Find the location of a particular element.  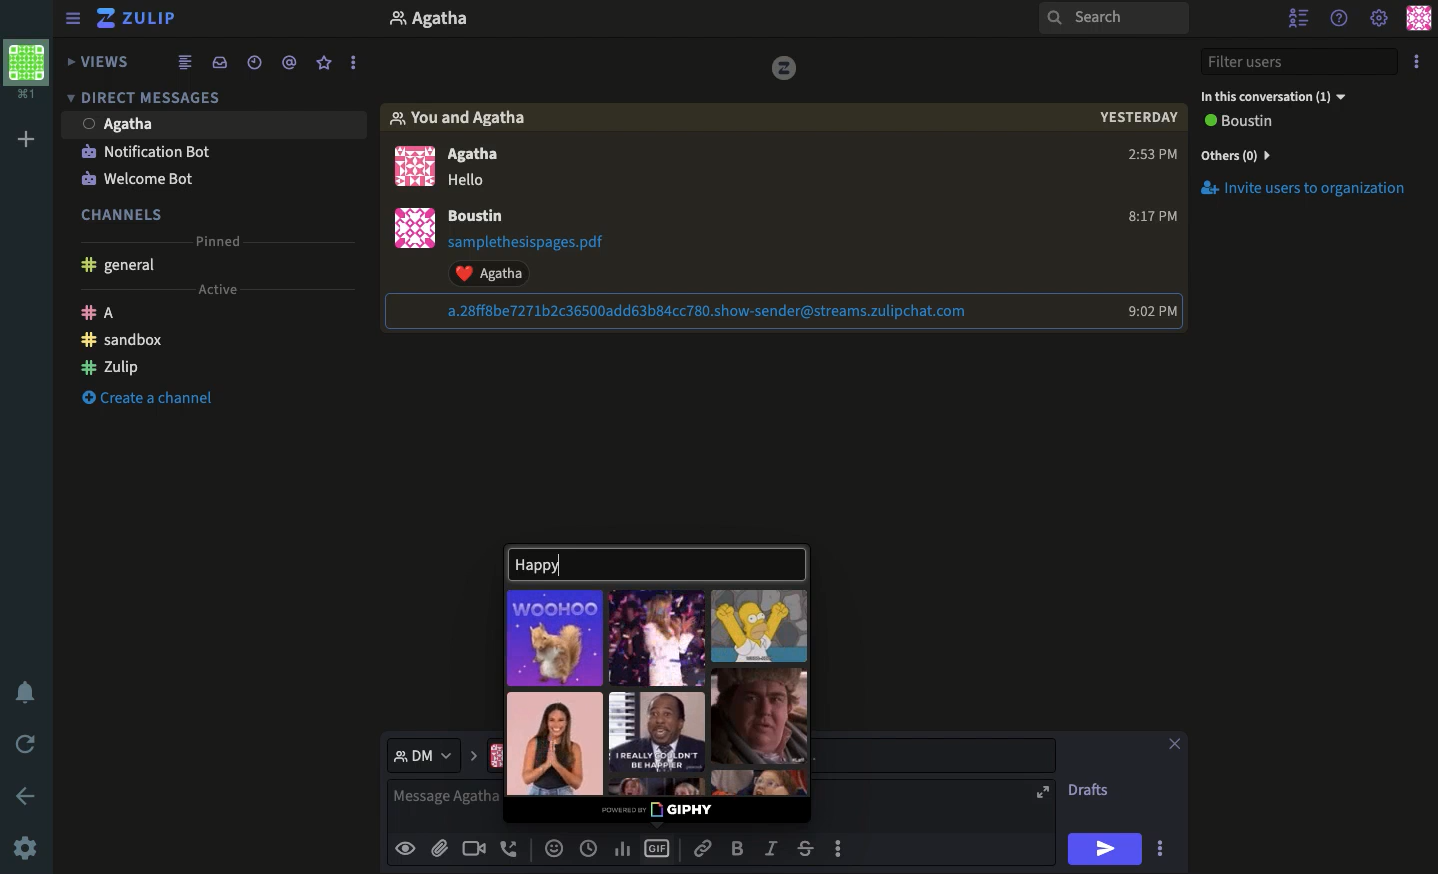

Drafts is located at coordinates (1092, 789).